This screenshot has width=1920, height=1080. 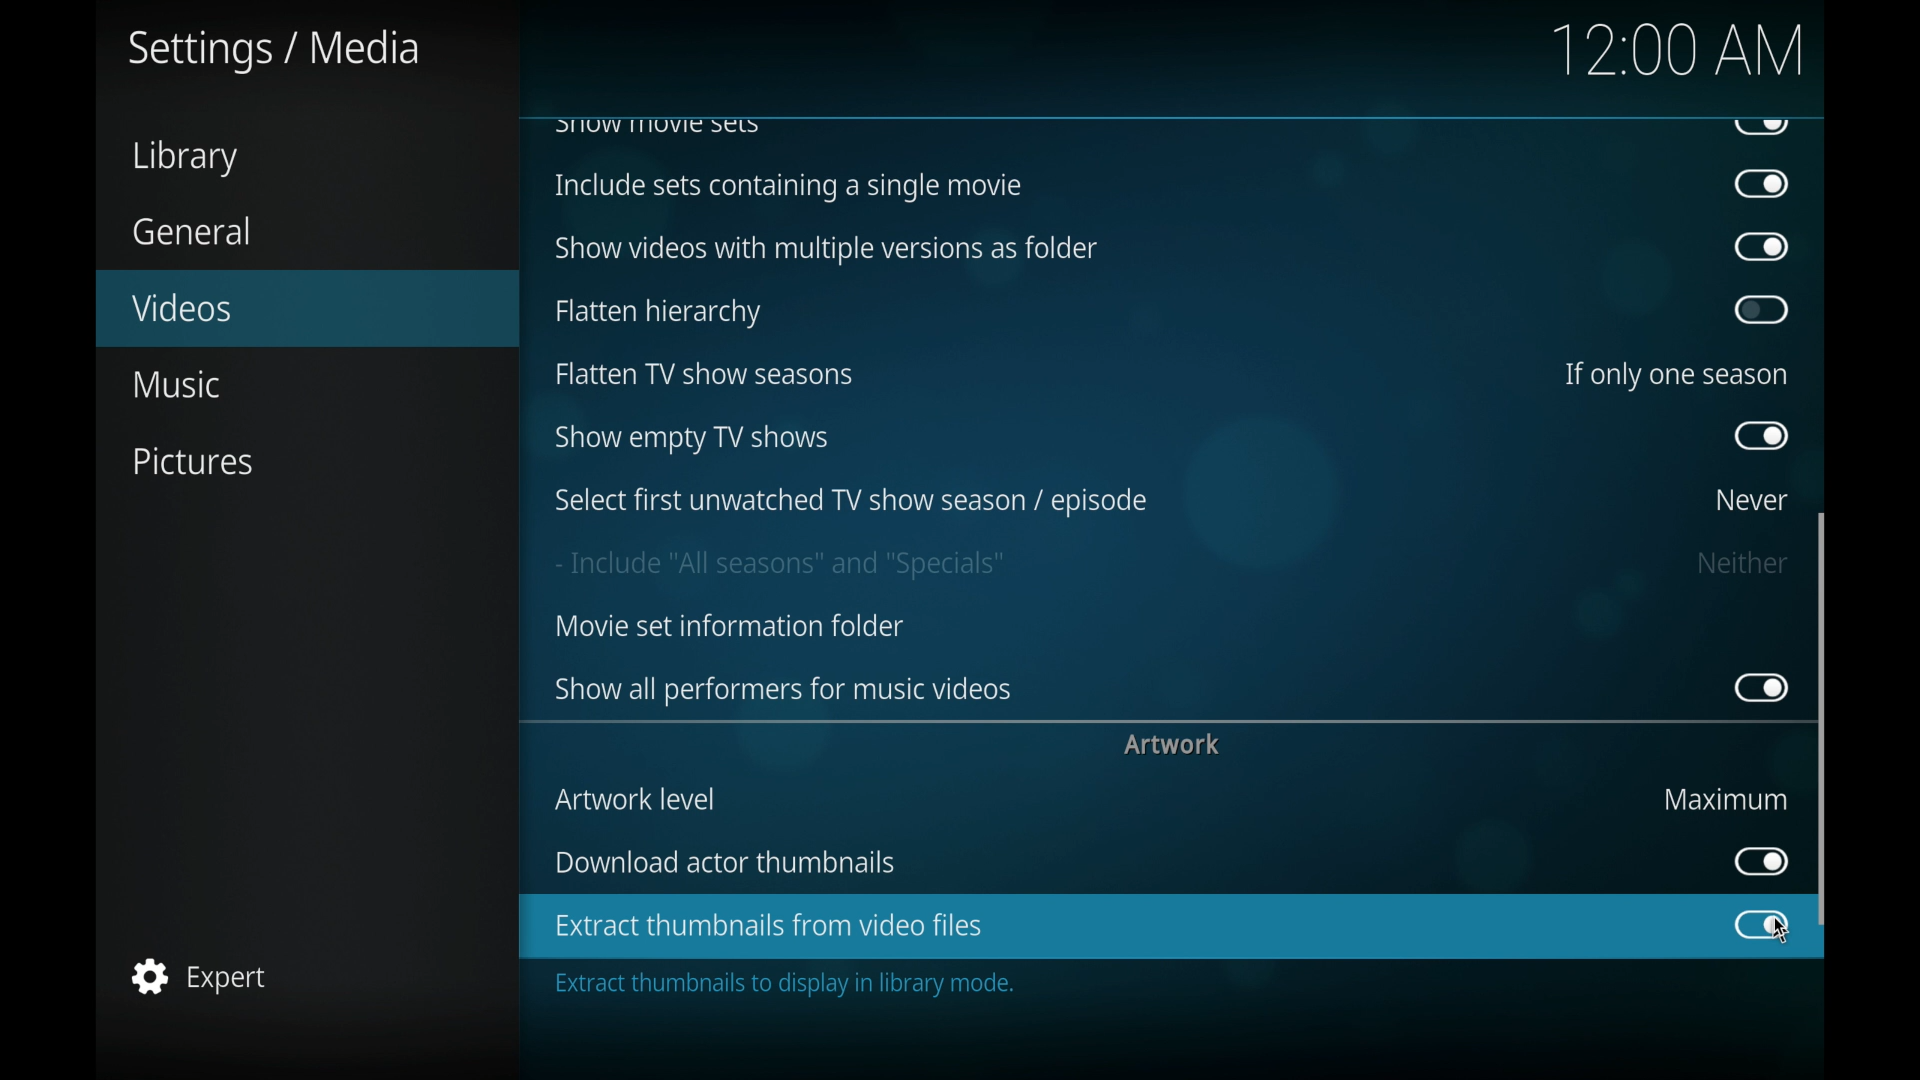 I want to click on movies information folder, so click(x=727, y=627).